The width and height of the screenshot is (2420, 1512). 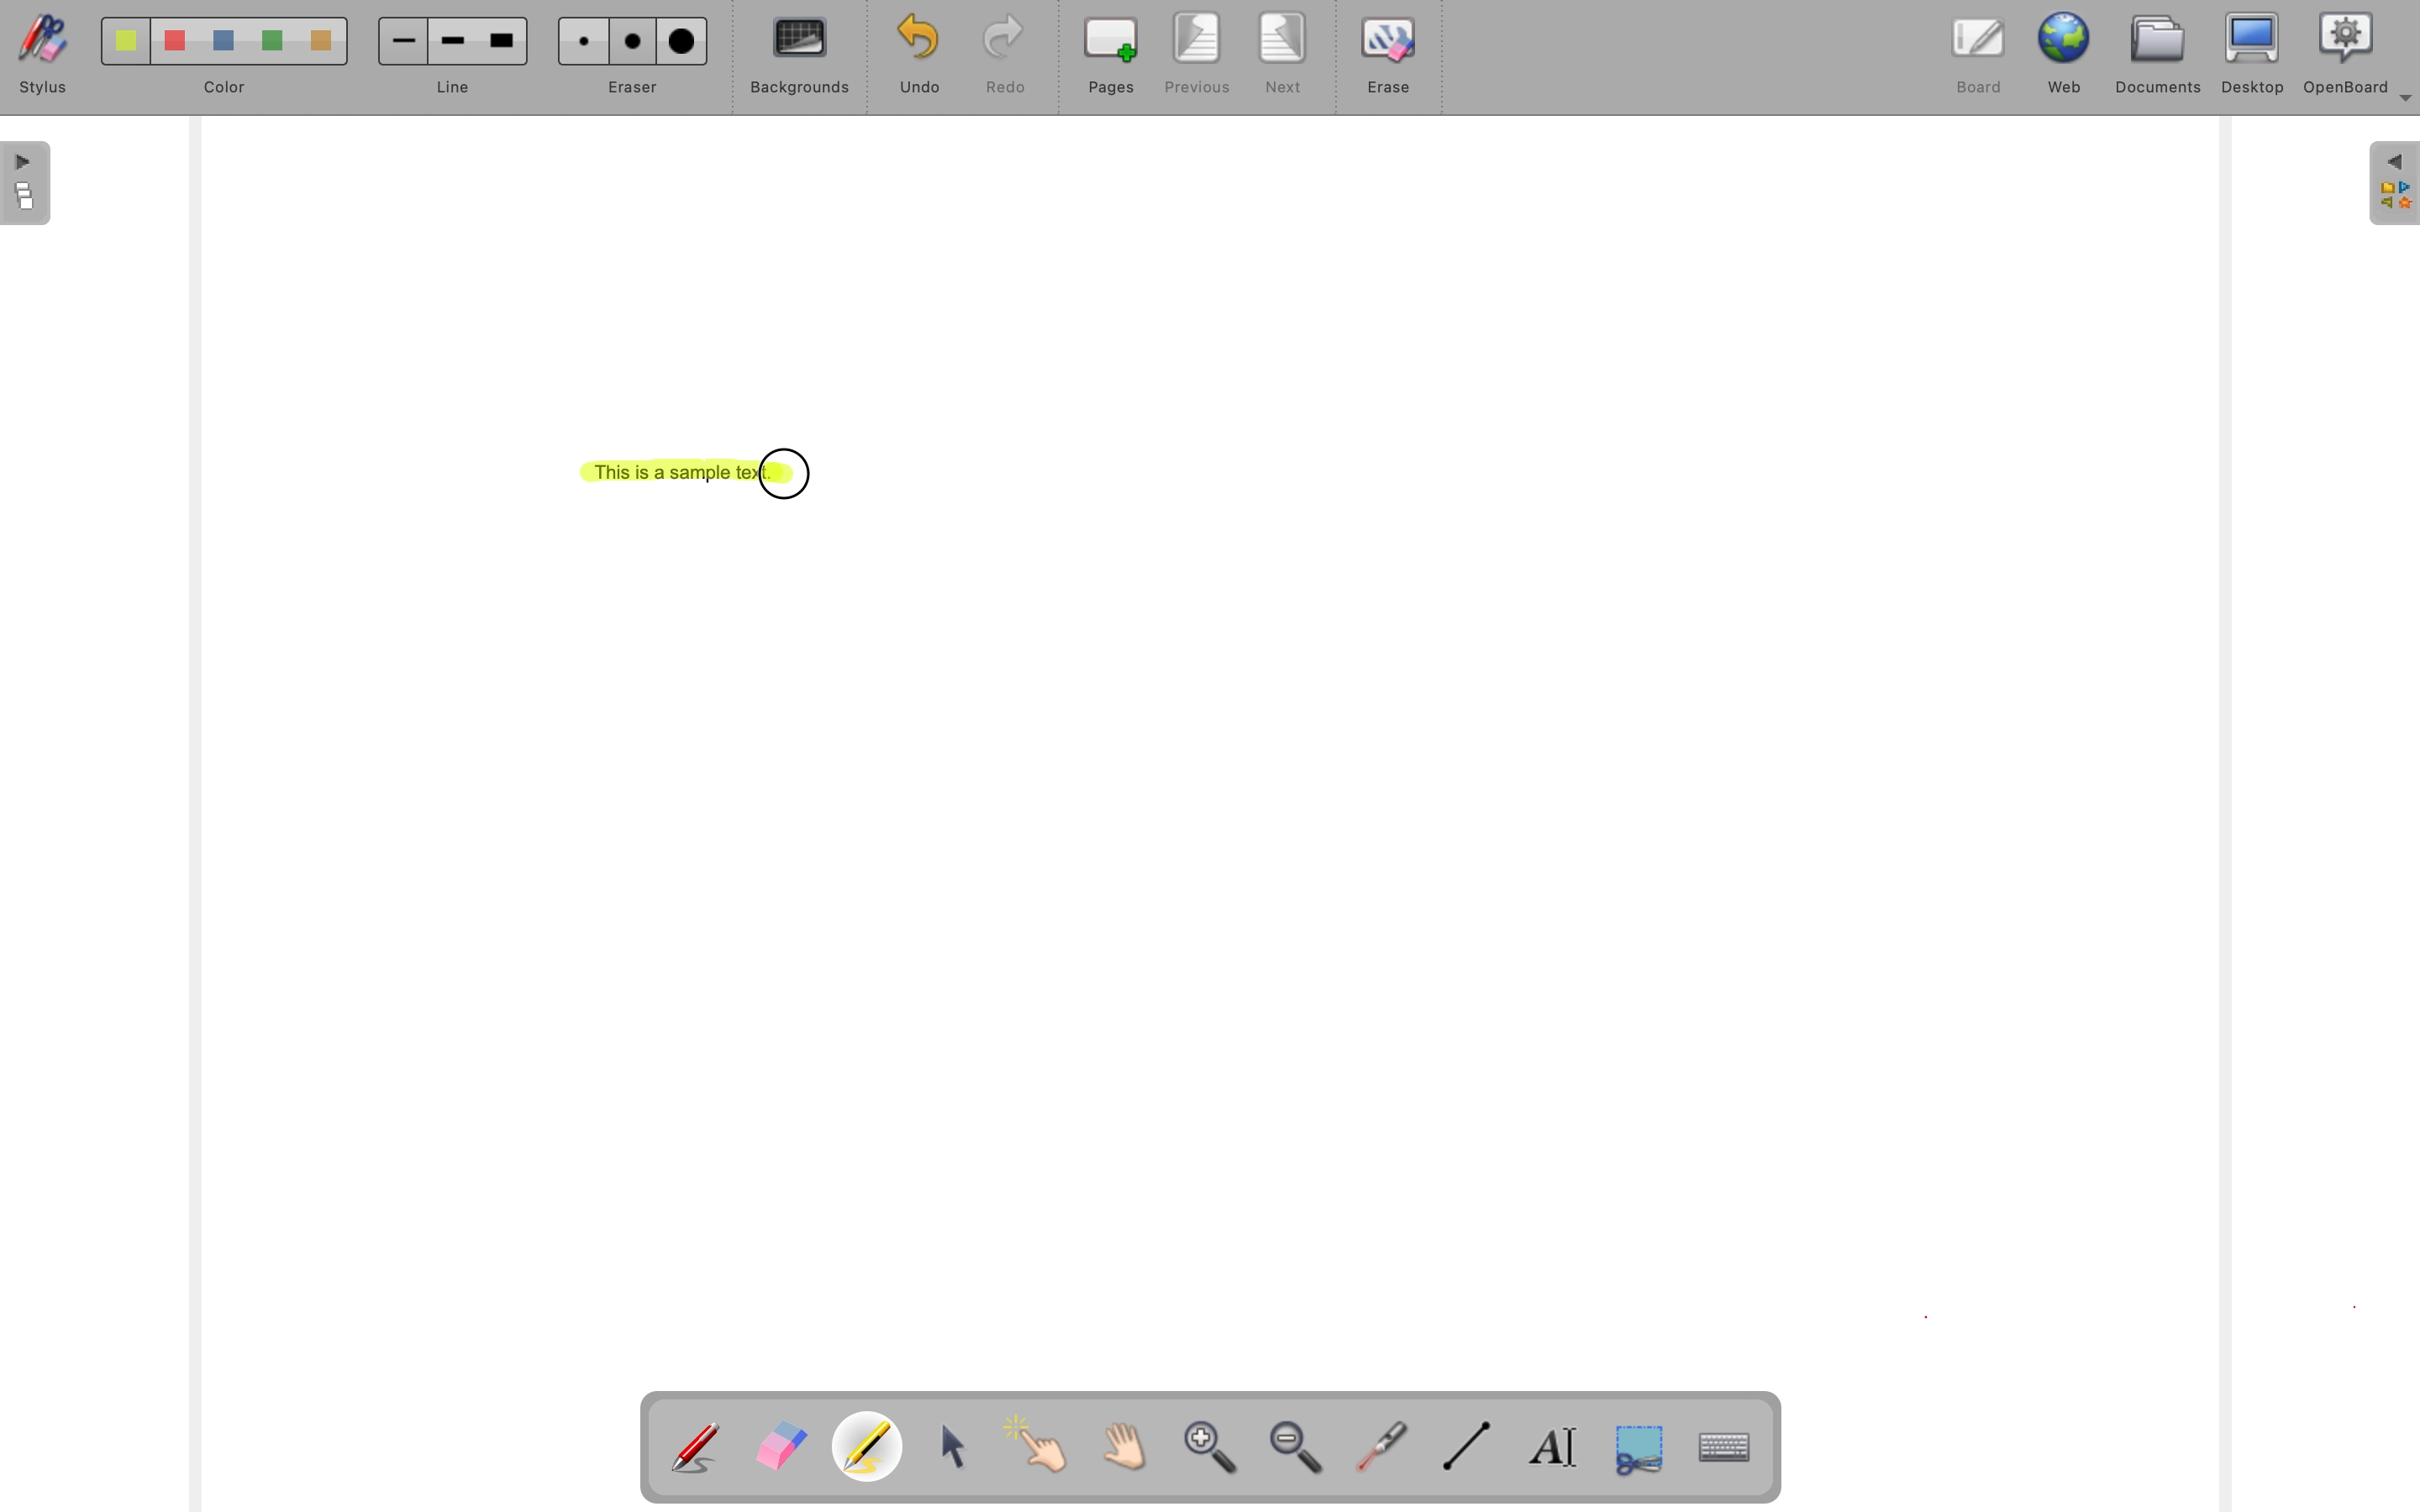 What do you see at coordinates (996, 57) in the screenshot?
I see `redo` at bounding box center [996, 57].